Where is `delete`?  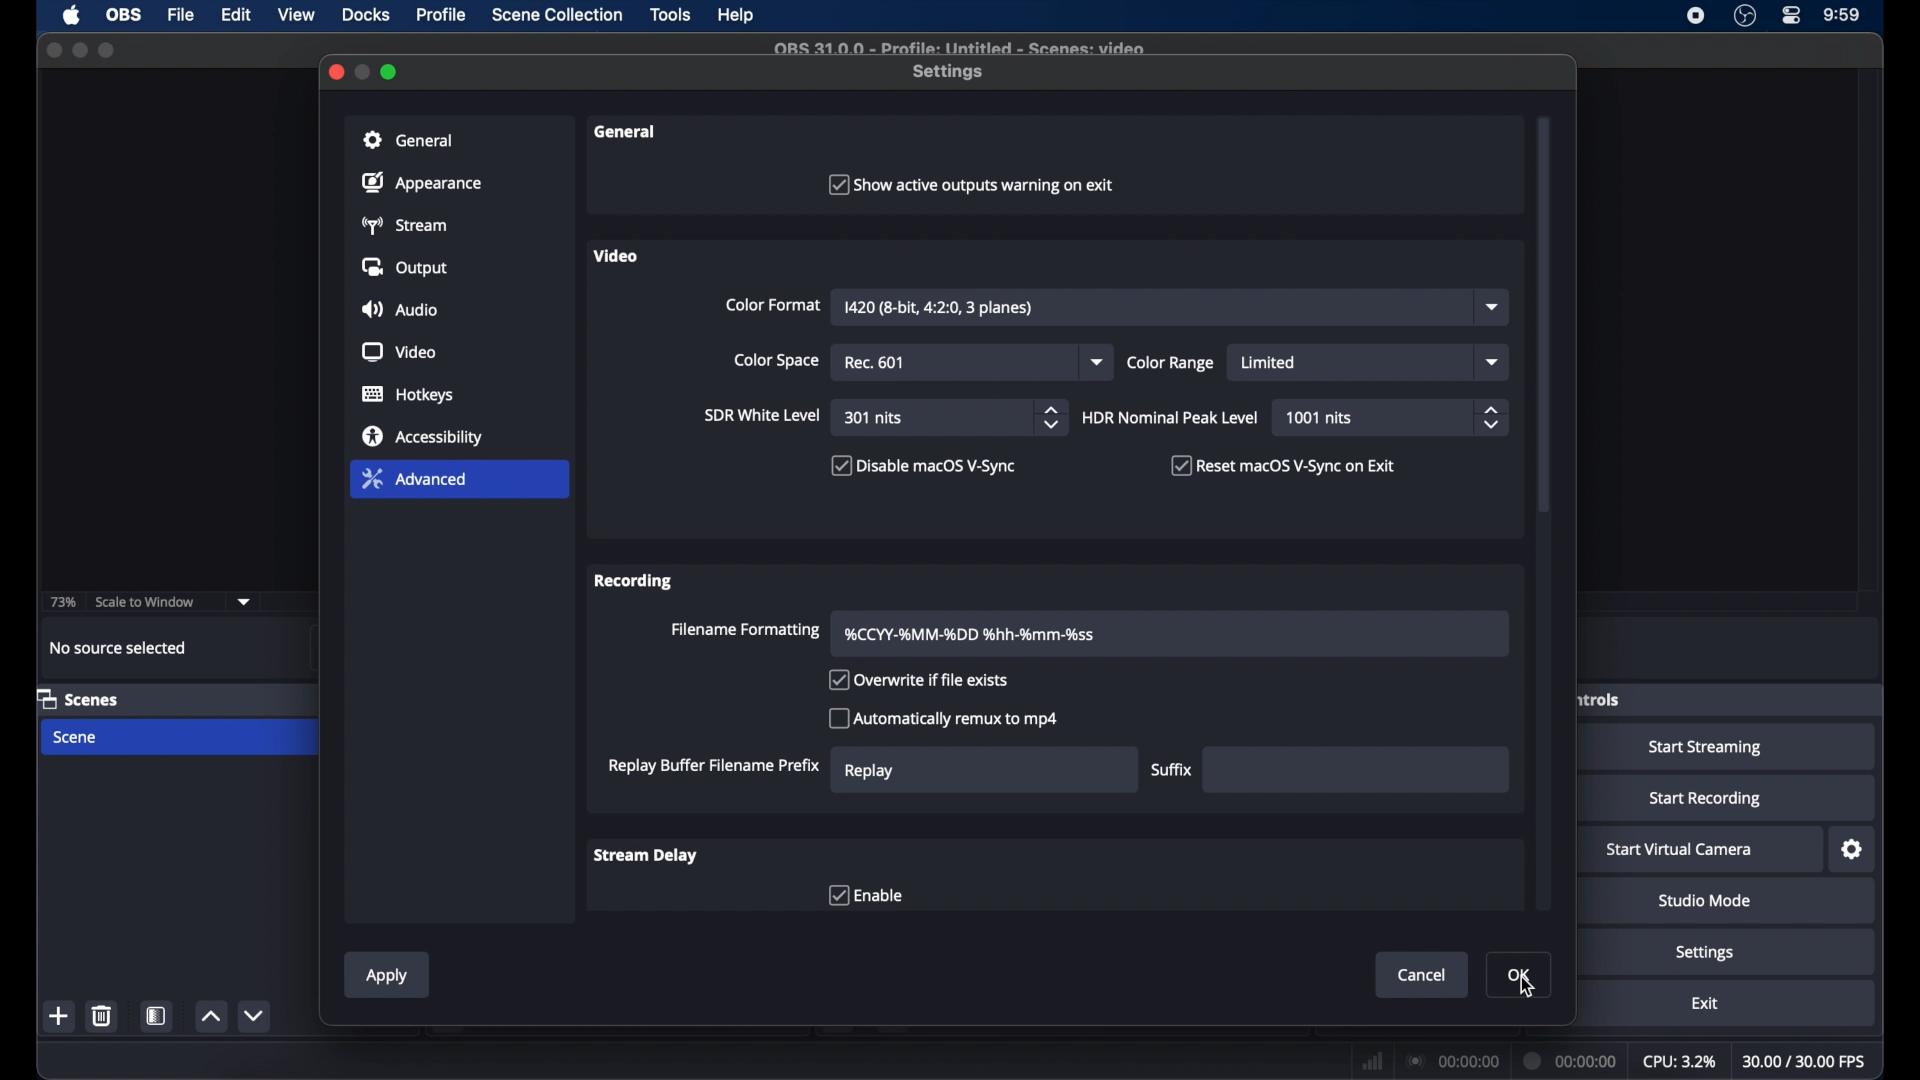 delete is located at coordinates (101, 1015).